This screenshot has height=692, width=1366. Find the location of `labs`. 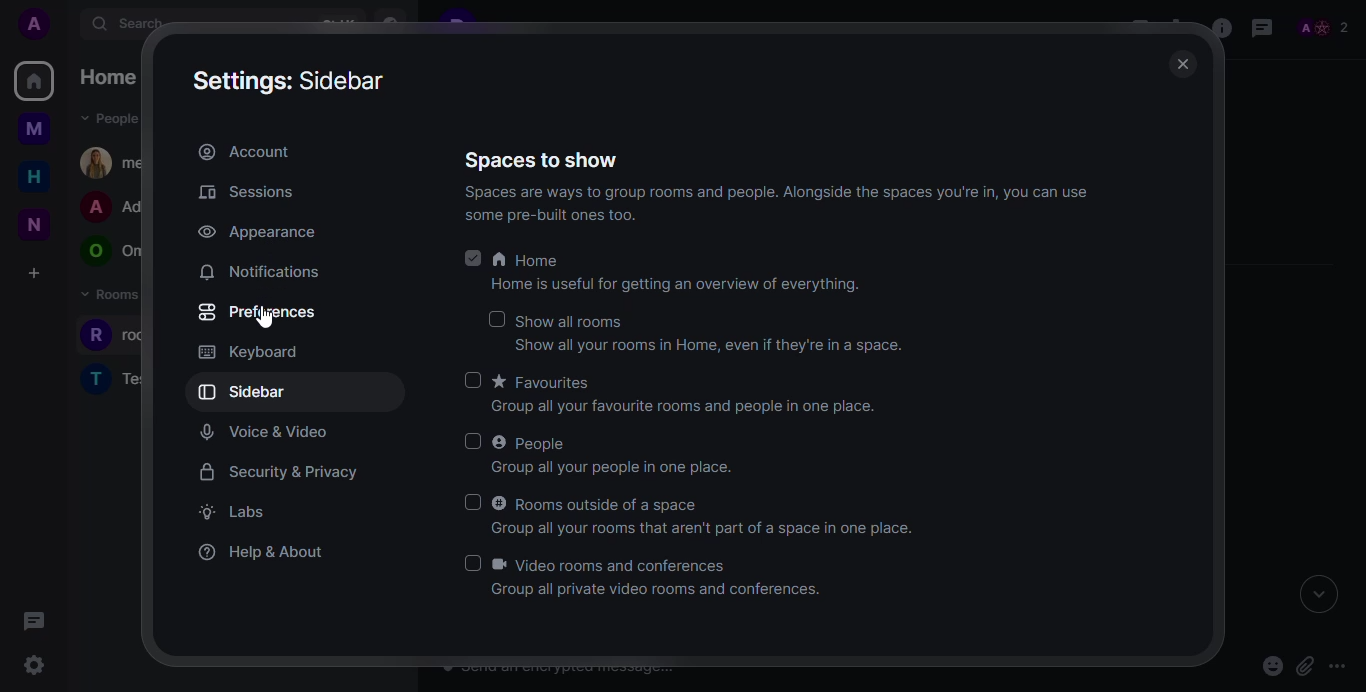

labs is located at coordinates (230, 511).